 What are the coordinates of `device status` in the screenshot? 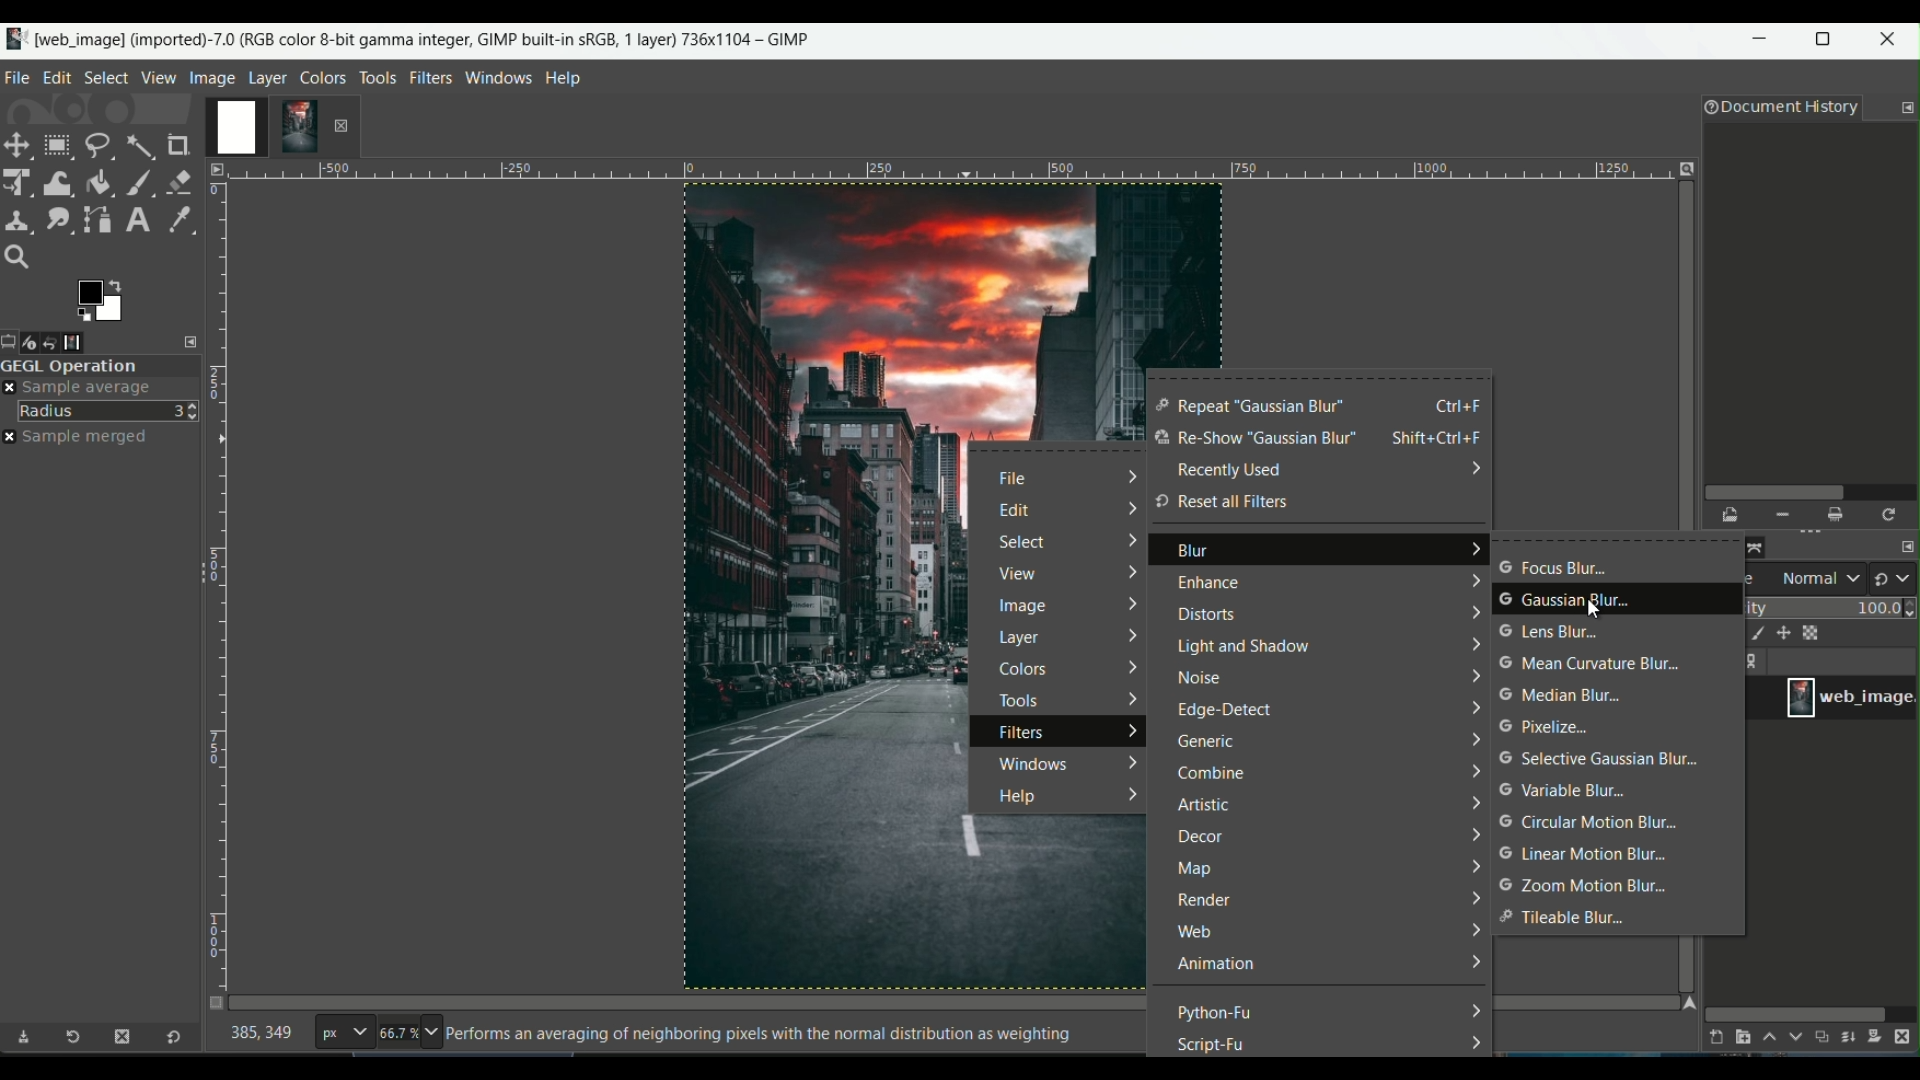 It's located at (37, 342).